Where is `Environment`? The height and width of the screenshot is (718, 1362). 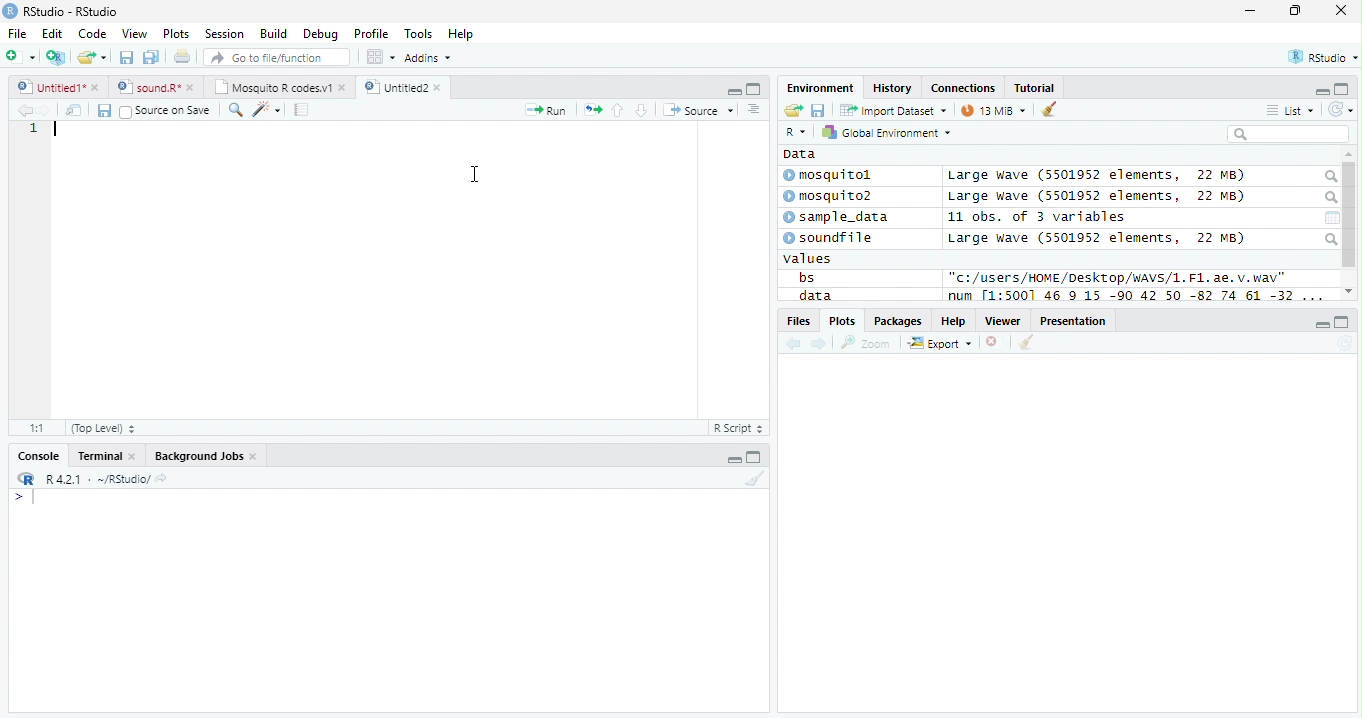
Environment is located at coordinates (821, 88).